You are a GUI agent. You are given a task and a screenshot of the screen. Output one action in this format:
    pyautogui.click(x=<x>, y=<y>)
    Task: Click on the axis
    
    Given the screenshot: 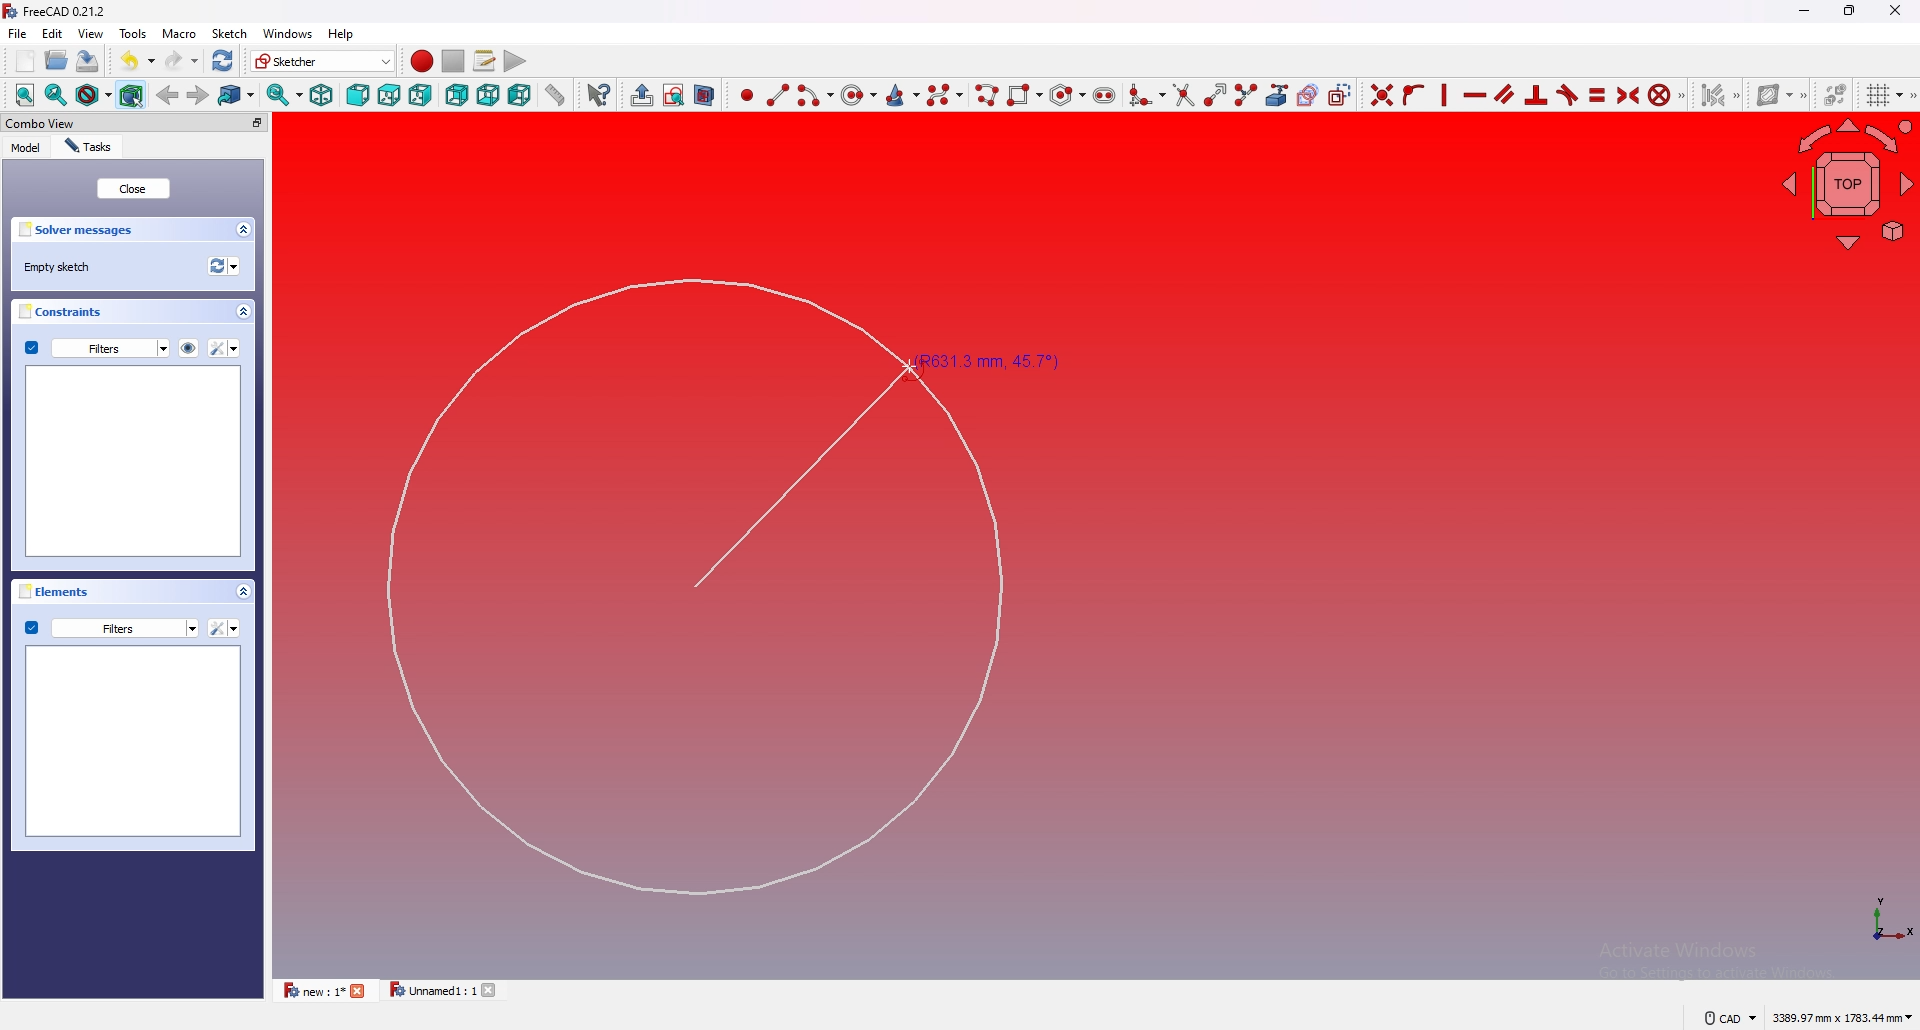 What is the action you would take?
    pyautogui.click(x=1882, y=919)
    